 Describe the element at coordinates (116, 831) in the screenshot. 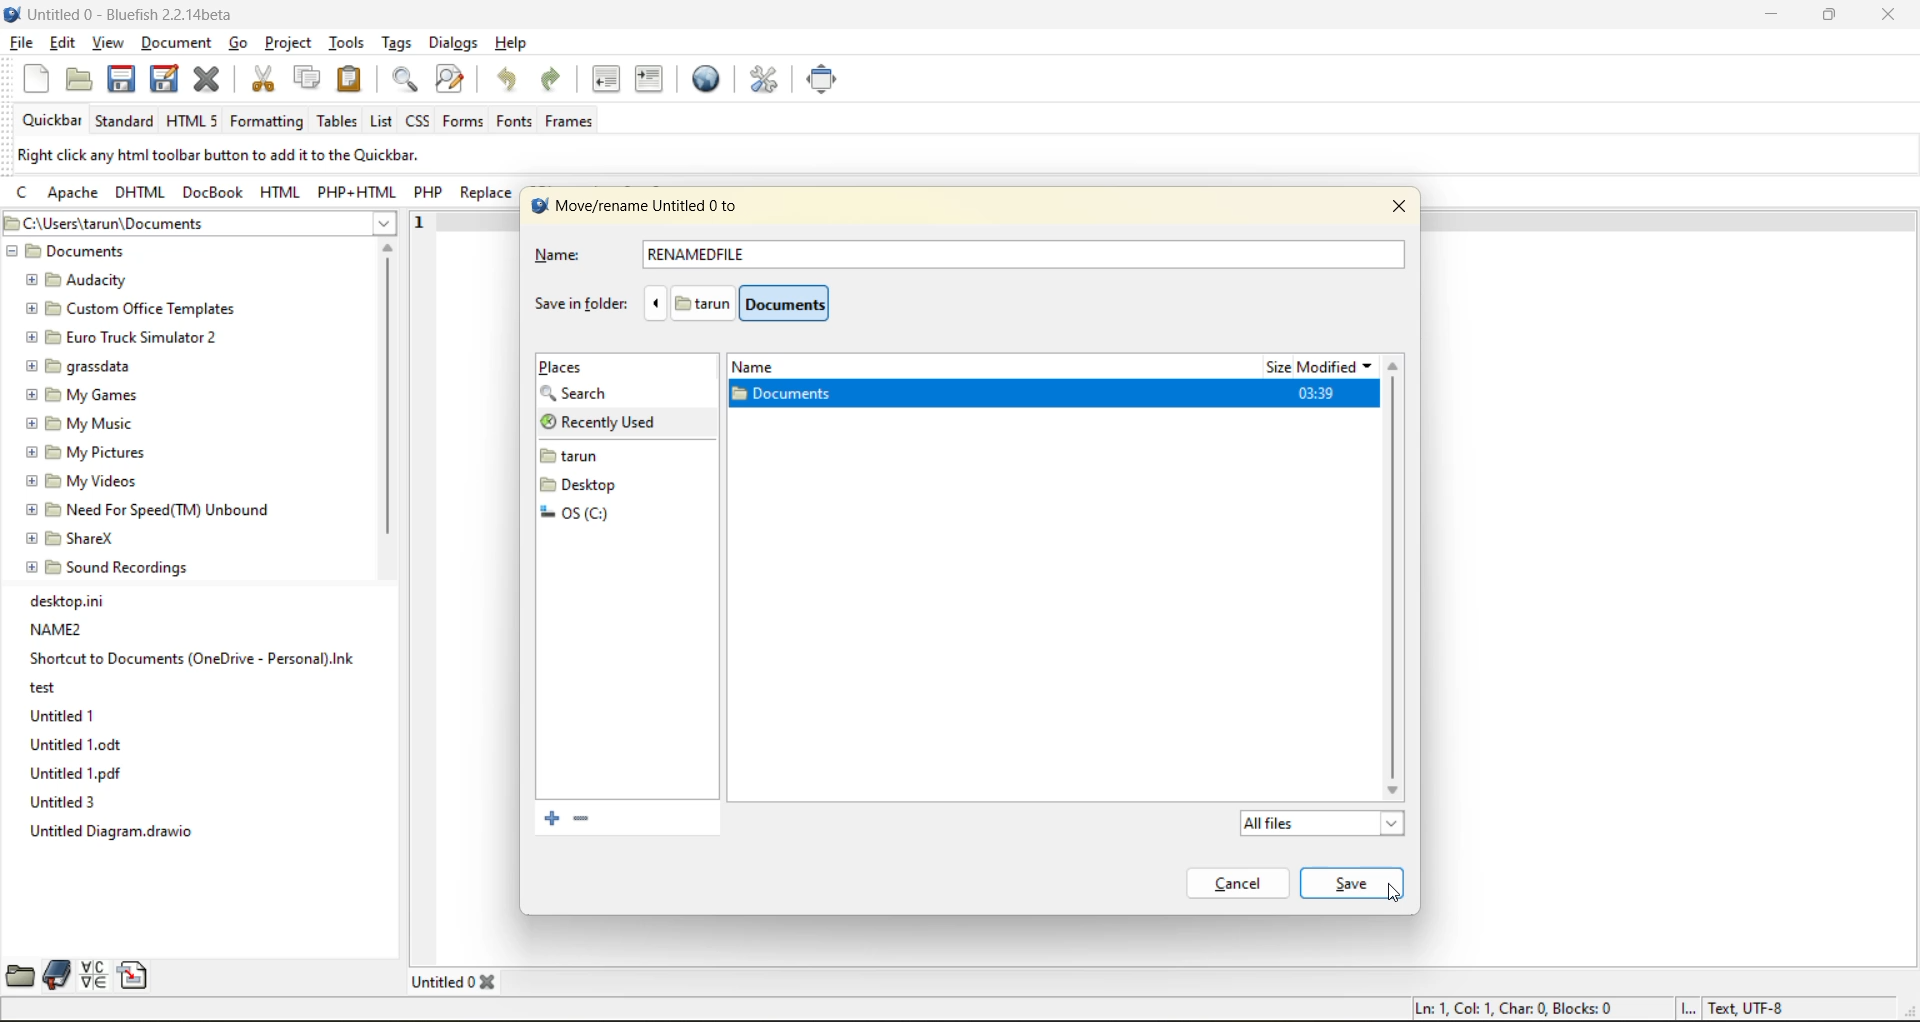

I see `Untitled Diagram.drawio` at that location.